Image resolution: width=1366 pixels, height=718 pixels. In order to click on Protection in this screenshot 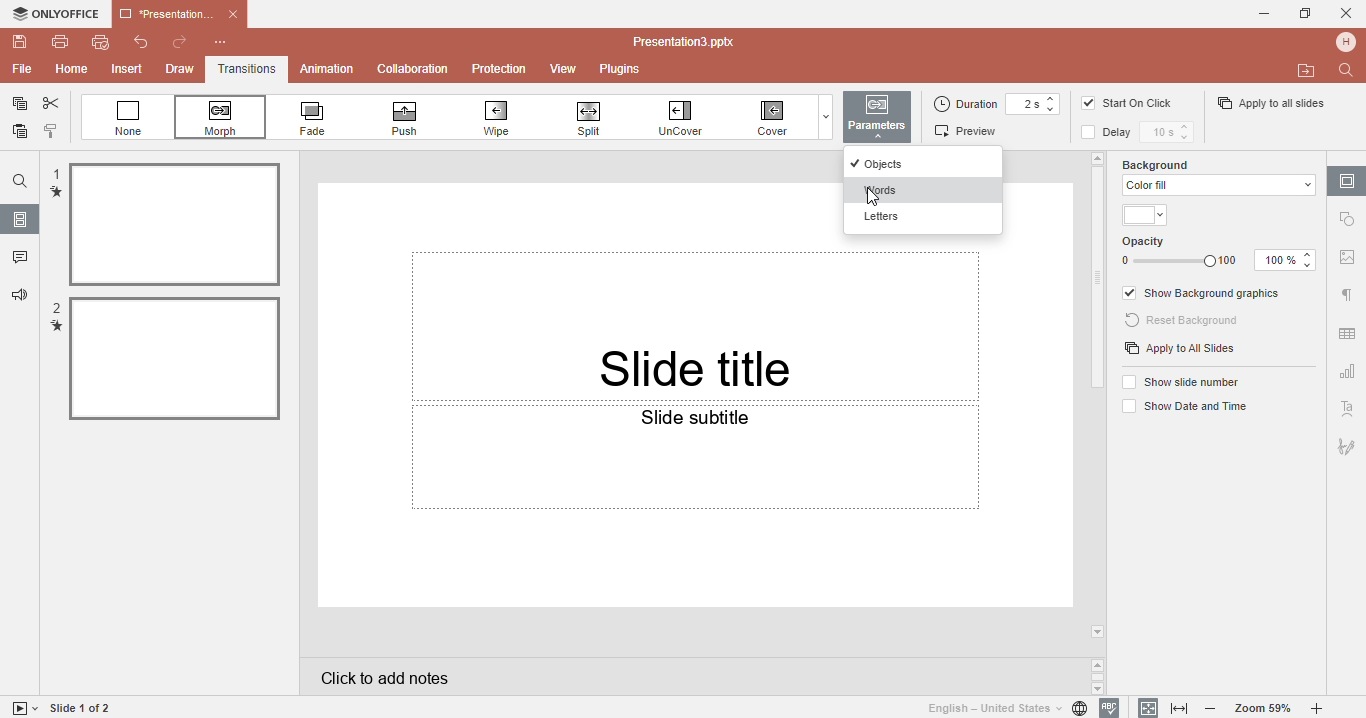, I will do `click(502, 68)`.